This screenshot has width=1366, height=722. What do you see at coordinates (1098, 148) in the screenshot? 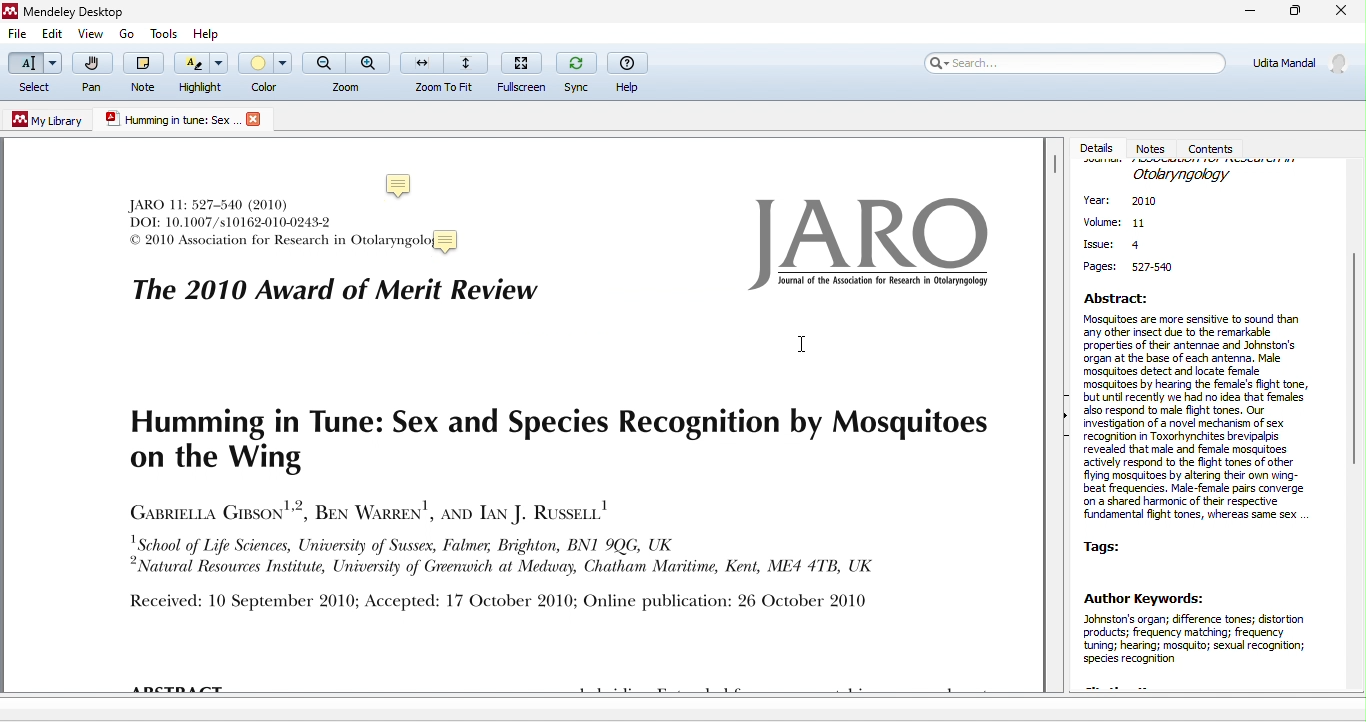
I see `details` at bounding box center [1098, 148].